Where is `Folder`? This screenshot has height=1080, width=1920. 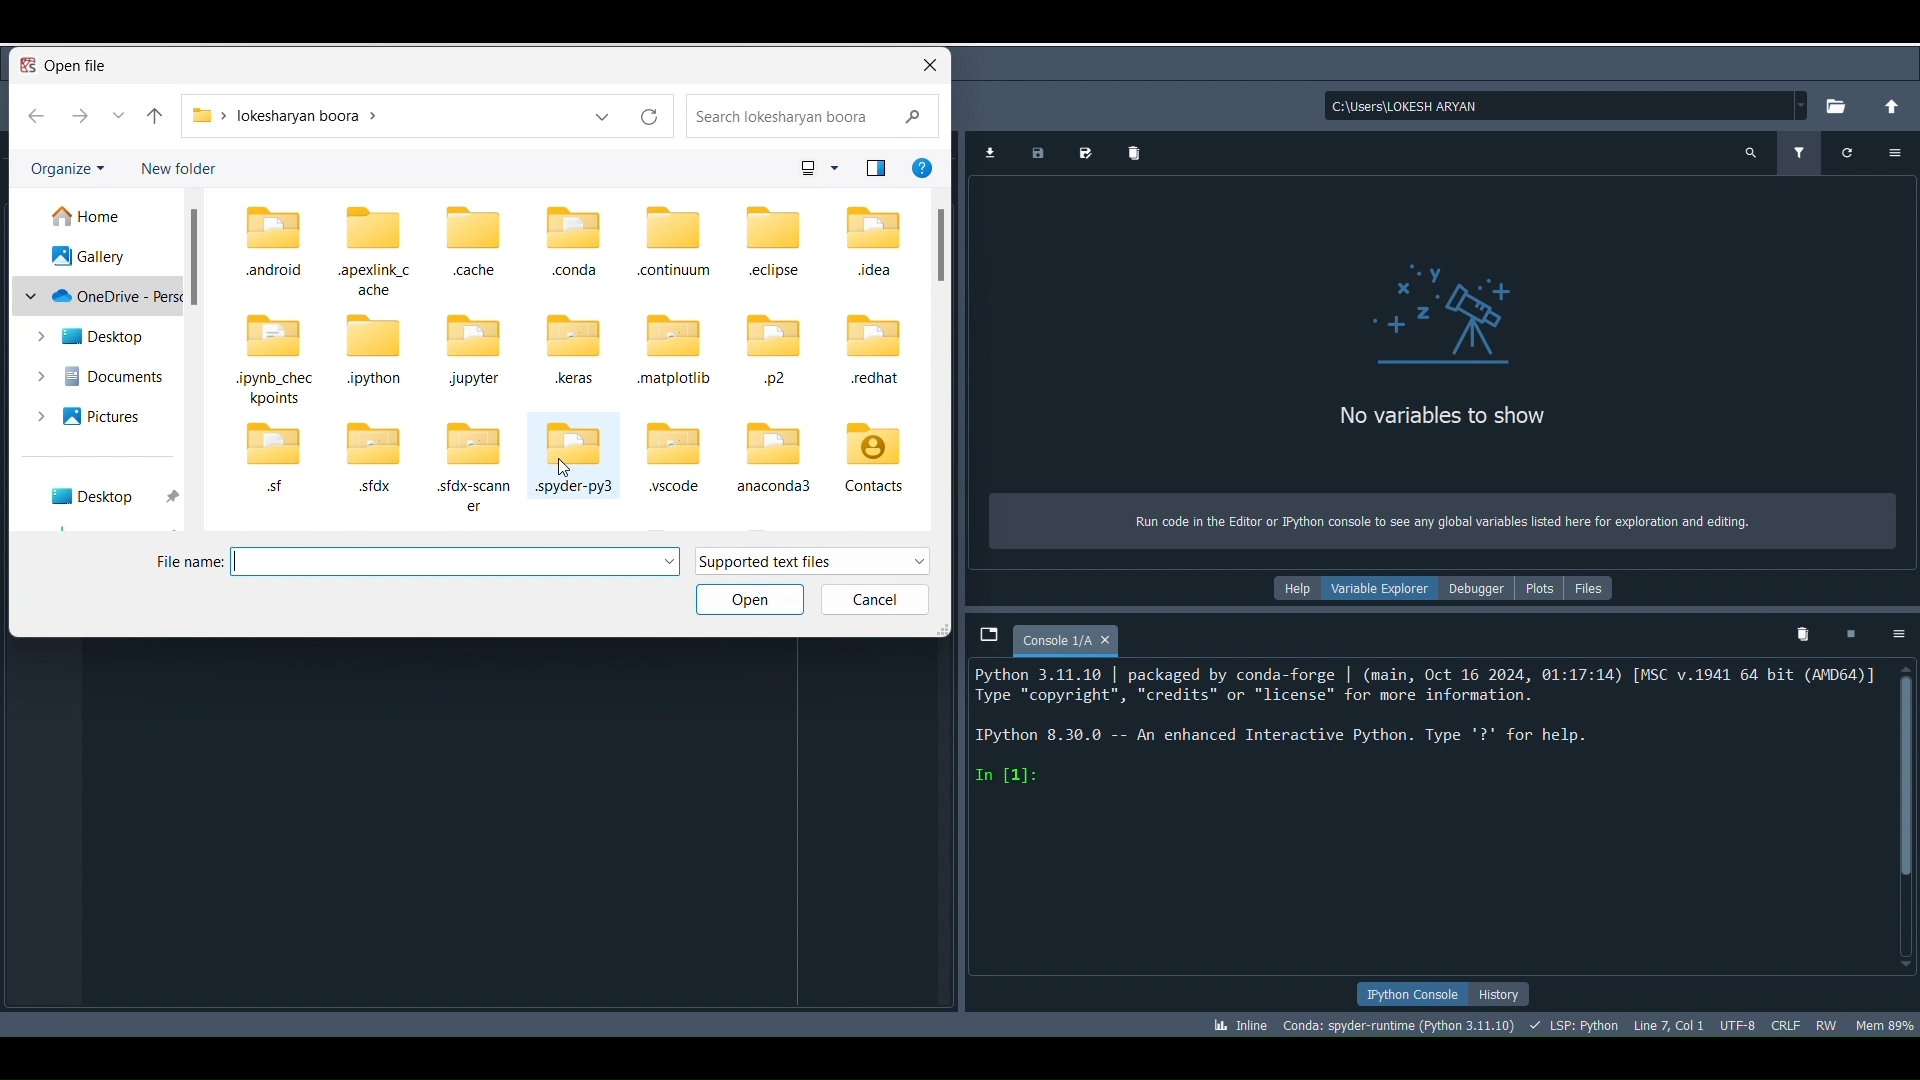 Folder is located at coordinates (773, 459).